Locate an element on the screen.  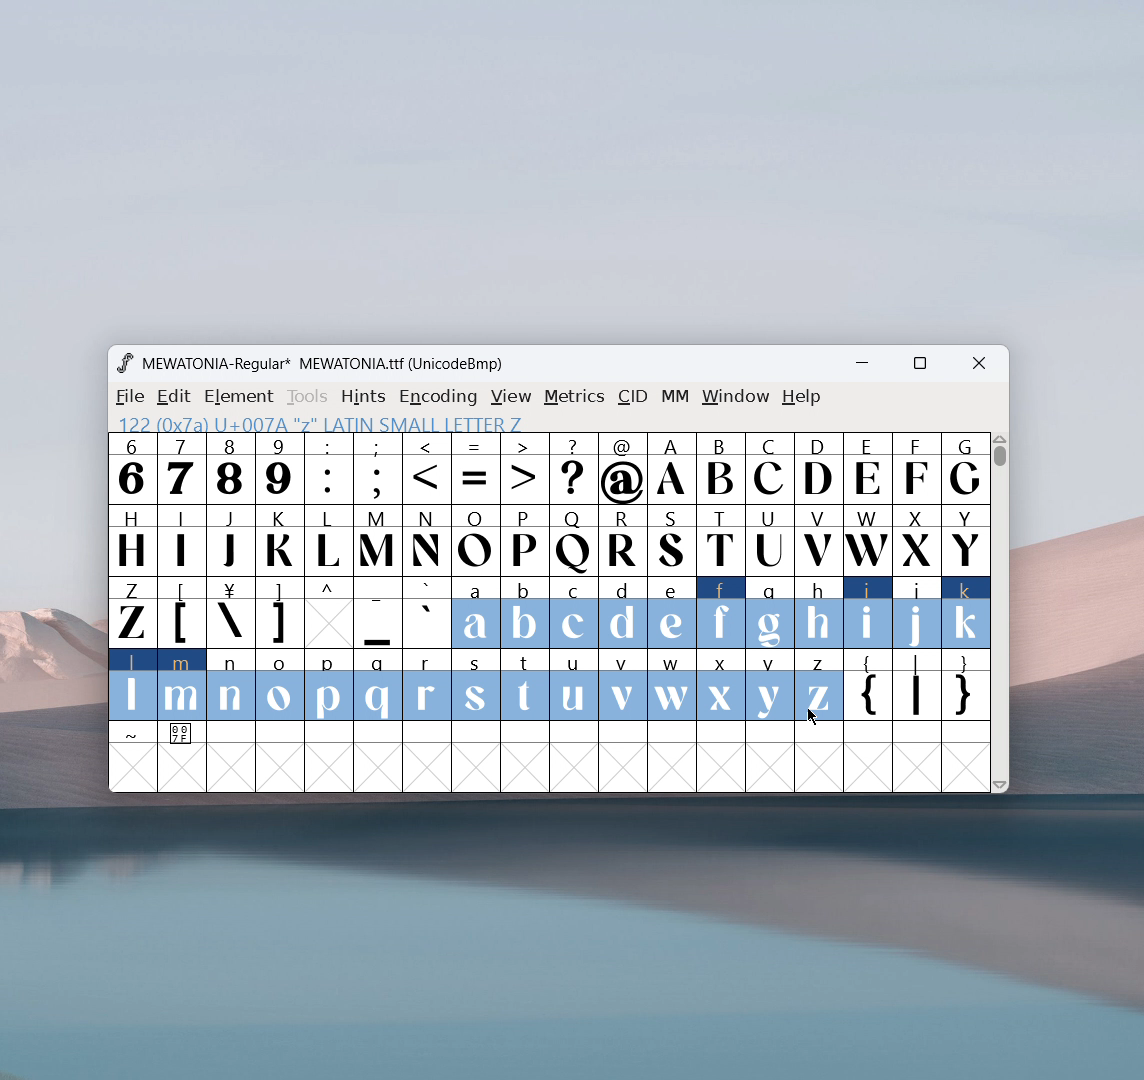
u is located at coordinates (573, 685).